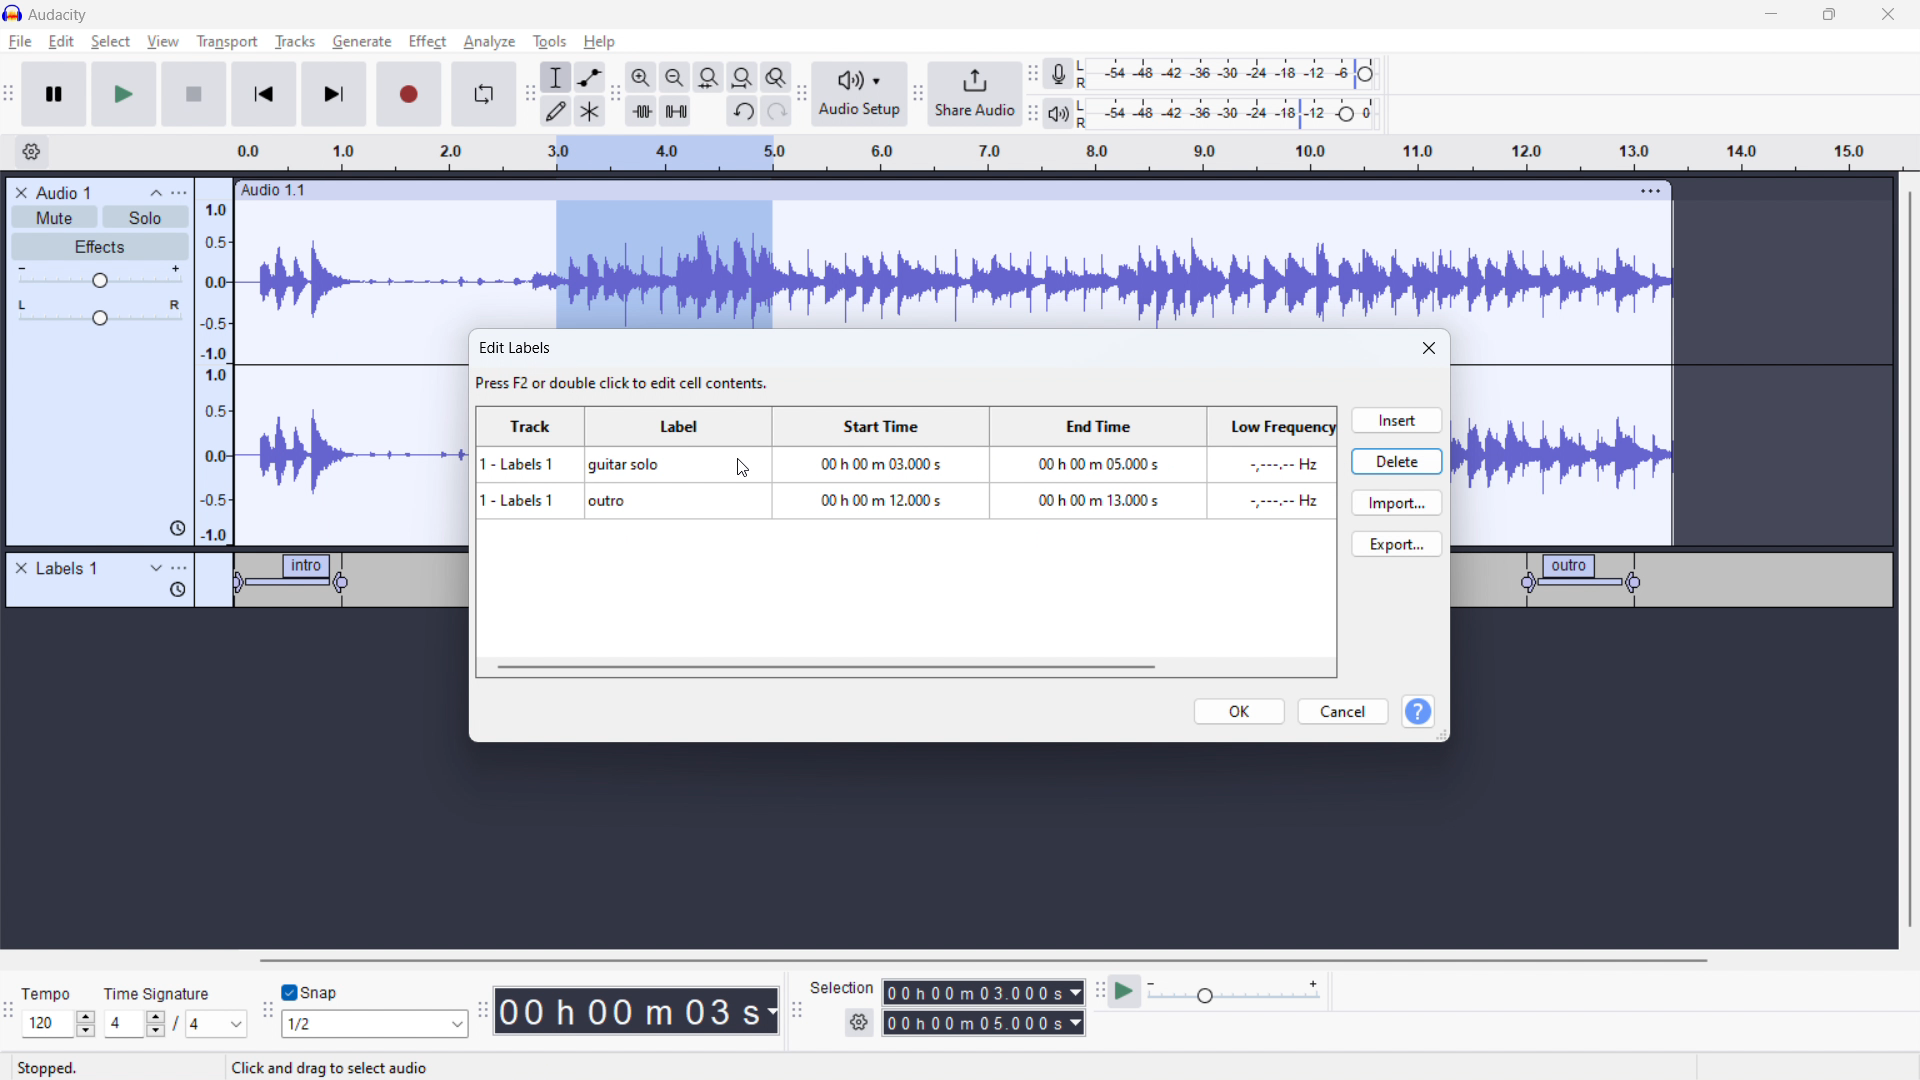 This screenshot has height=1080, width=1920. Describe the element at coordinates (860, 95) in the screenshot. I see `audio setup` at that location.